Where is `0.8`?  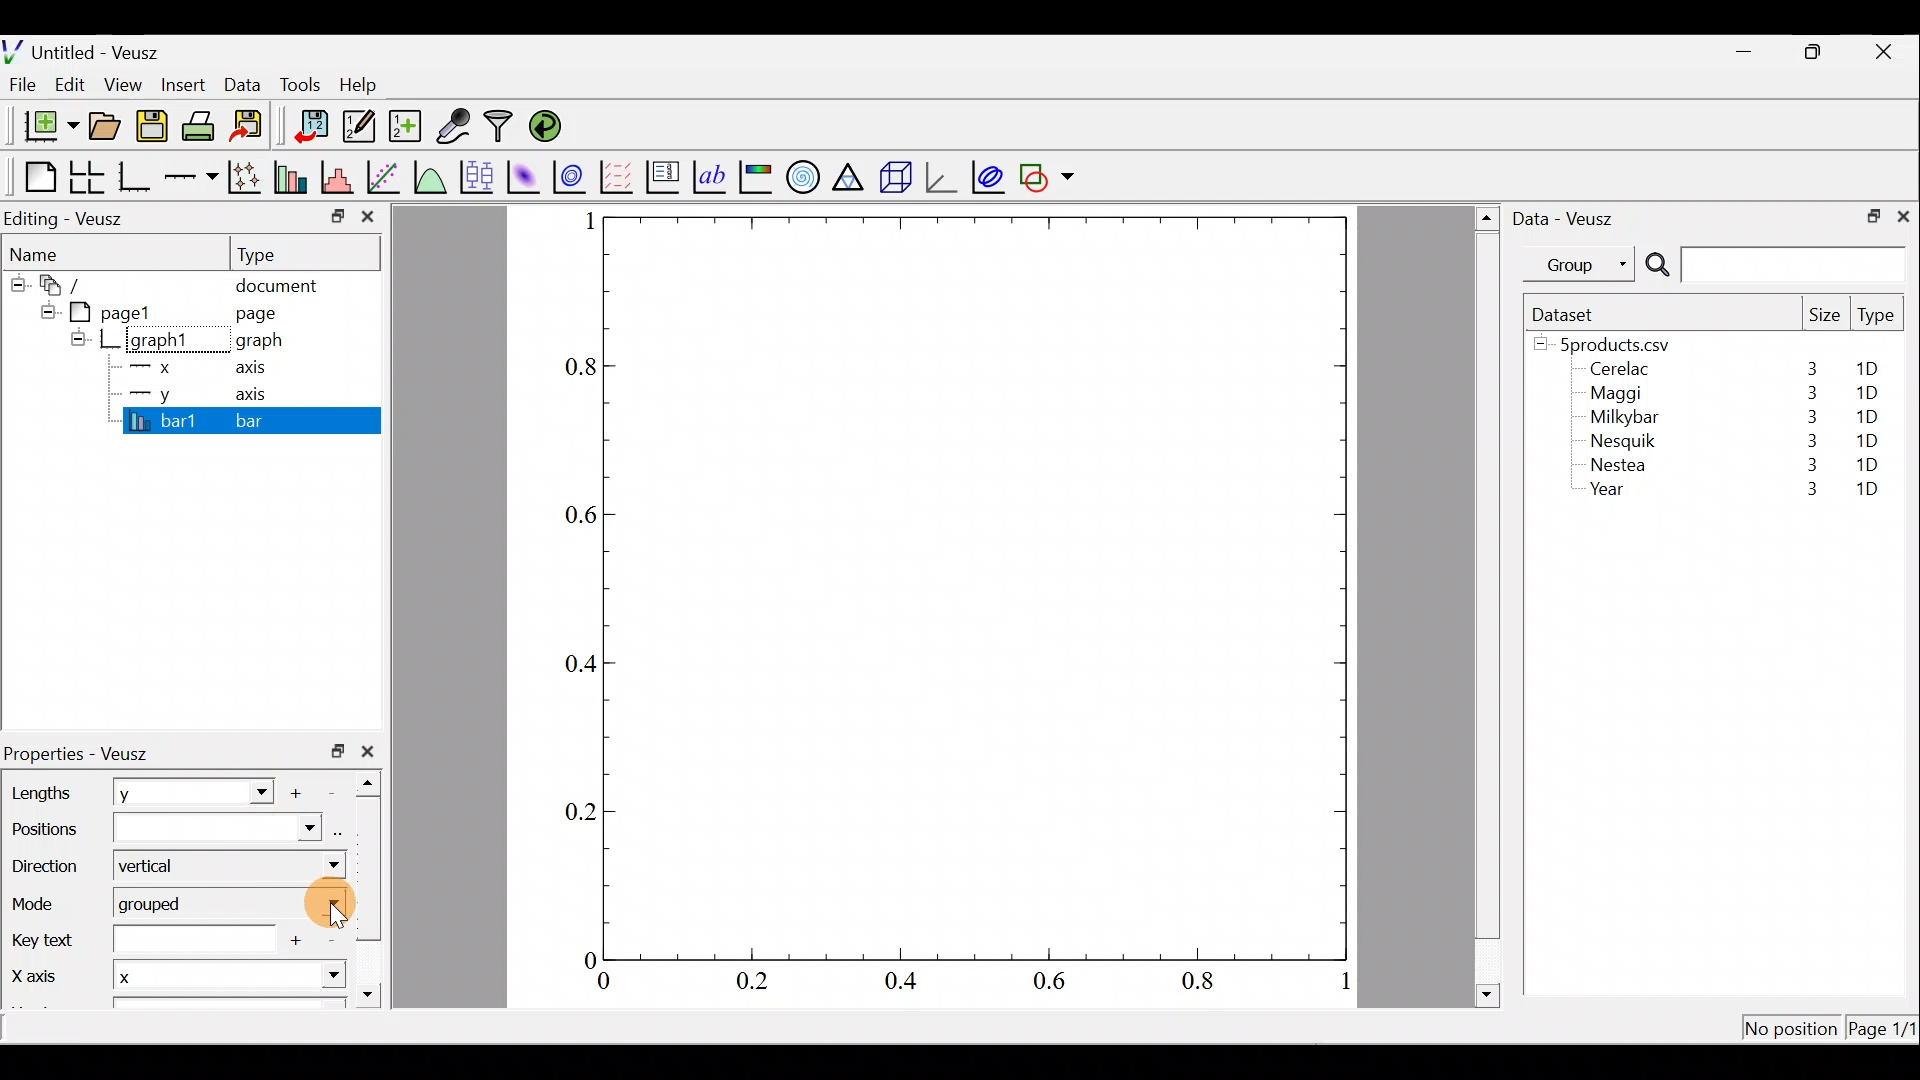 0.8 is located at coordinates (577, 368).